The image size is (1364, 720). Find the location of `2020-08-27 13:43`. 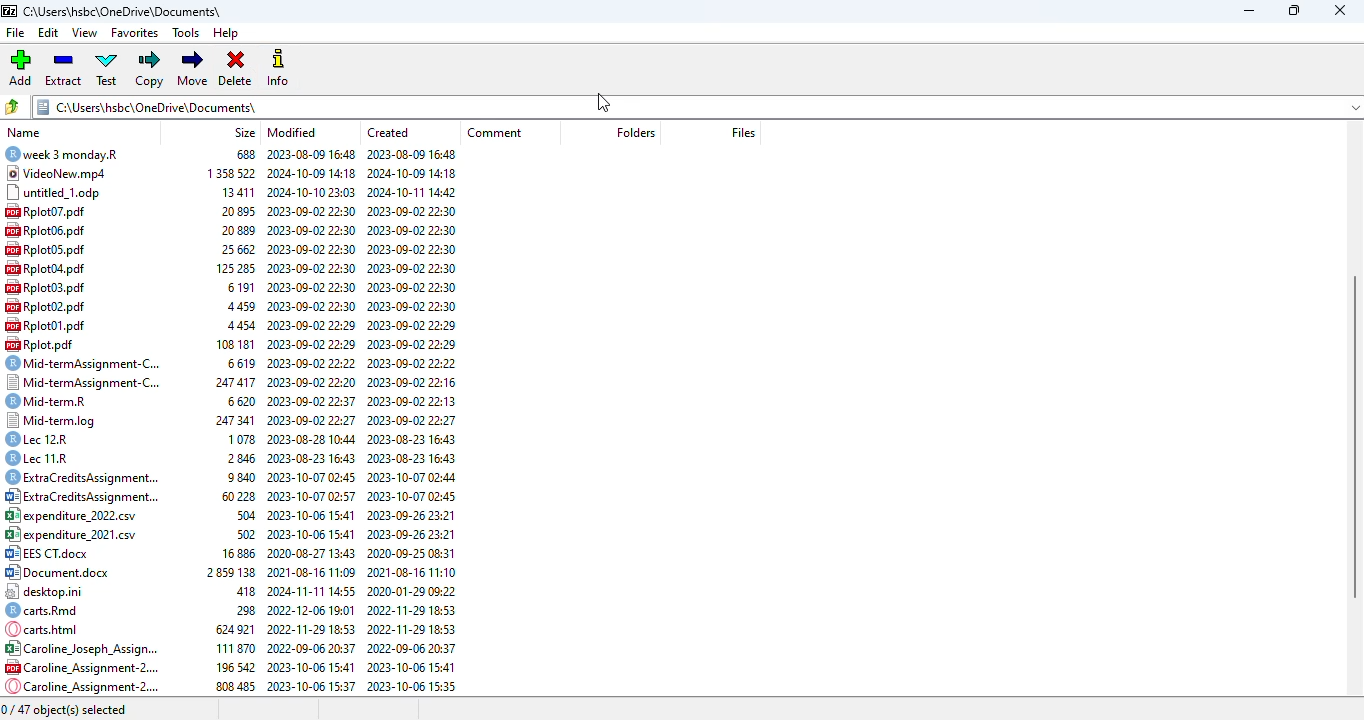

2020-08-27 13:43 is located at coordinates (310, 554).